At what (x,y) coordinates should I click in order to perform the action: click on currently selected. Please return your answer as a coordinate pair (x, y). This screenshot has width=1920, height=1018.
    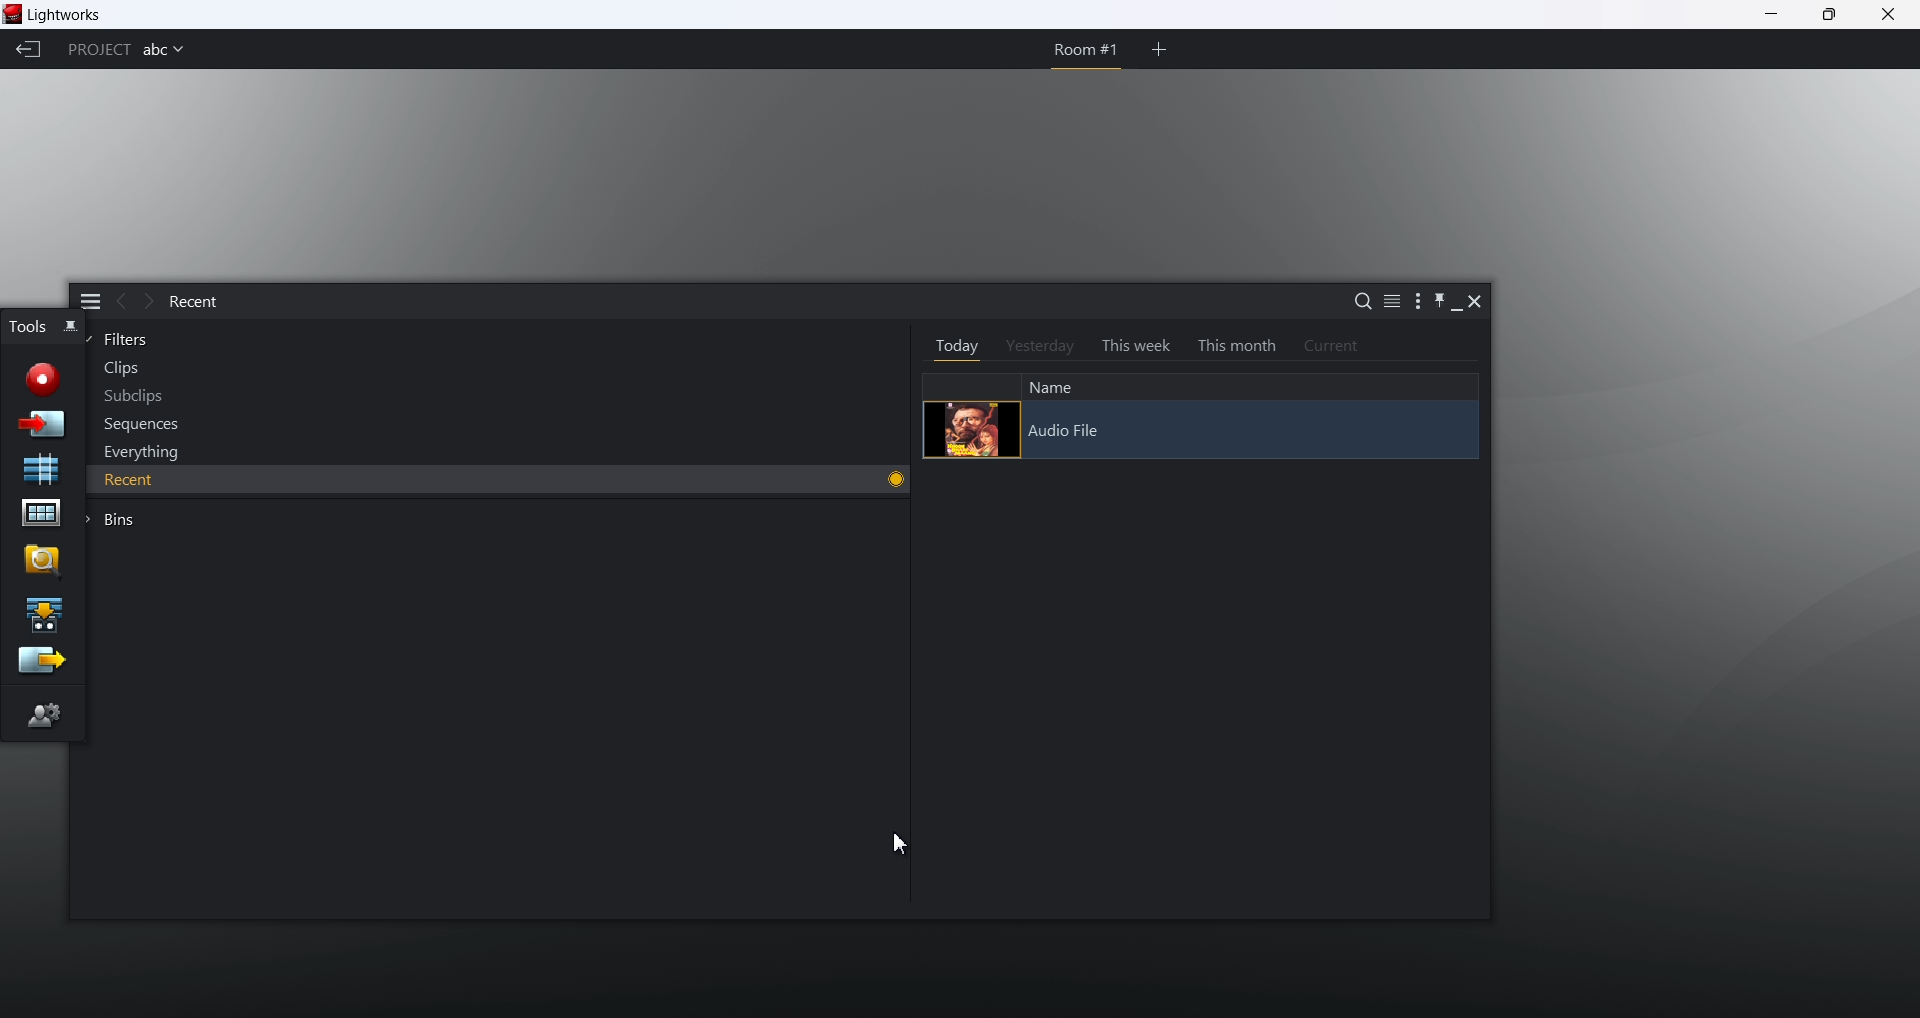
    Looking at the image, I should click on (887, 478).